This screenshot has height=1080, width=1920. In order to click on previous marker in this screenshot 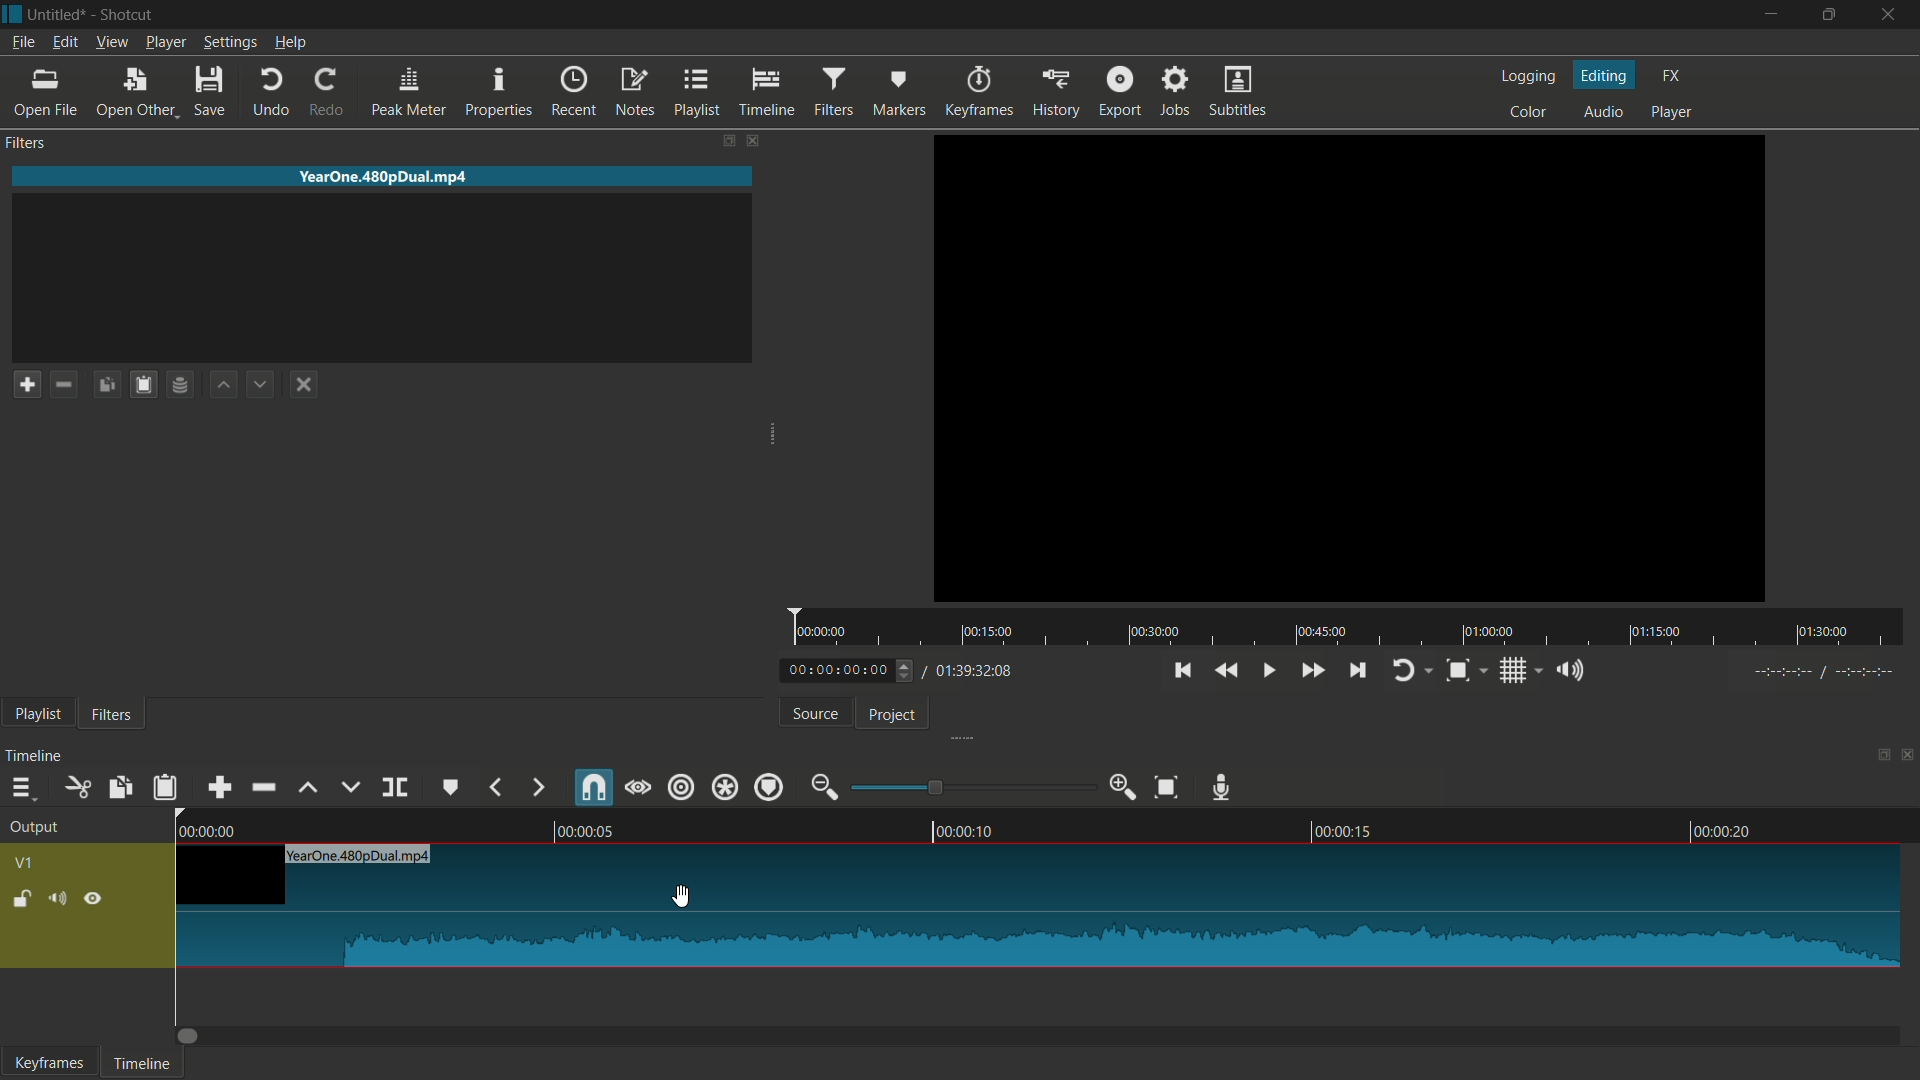, I will do `click(496, 787)`.